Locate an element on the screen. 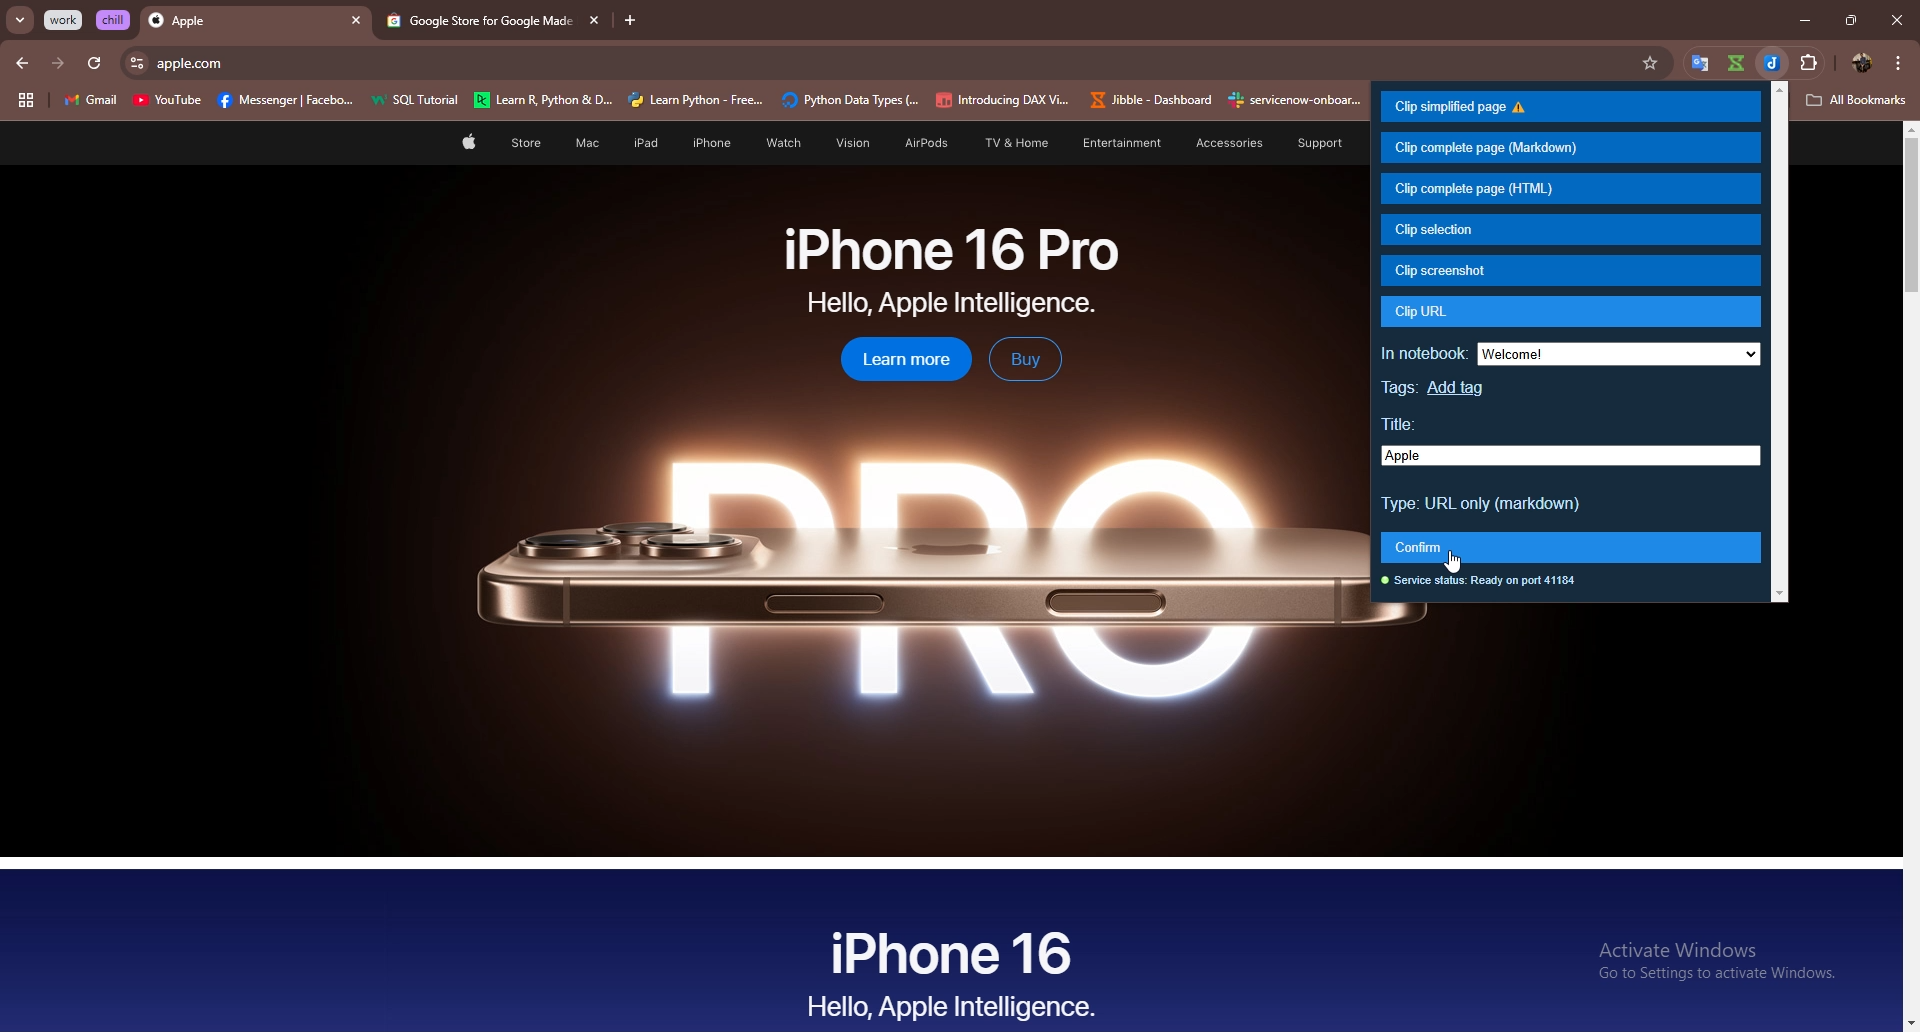 The image size is (1920, 1032). close tab is located at coordinates (591, 20).